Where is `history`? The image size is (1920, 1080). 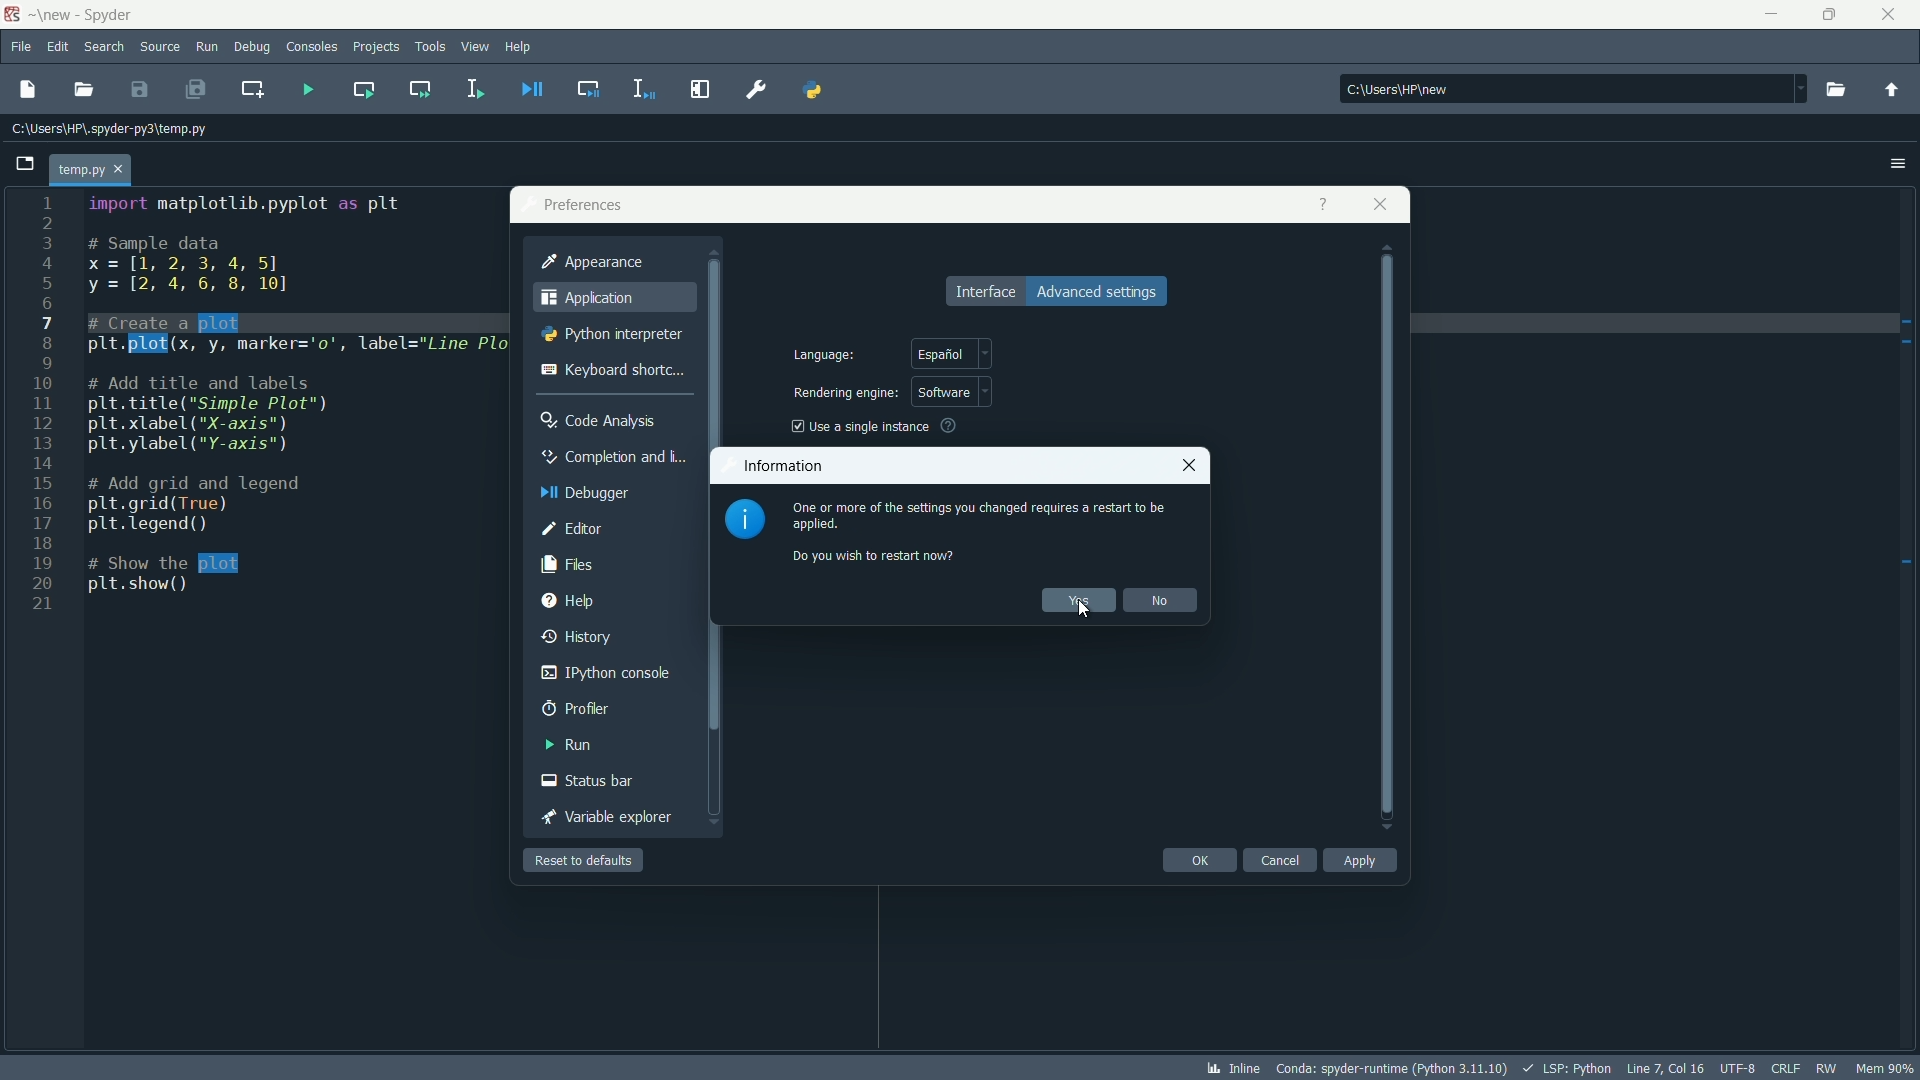
history is located at coordinates (579, 638).